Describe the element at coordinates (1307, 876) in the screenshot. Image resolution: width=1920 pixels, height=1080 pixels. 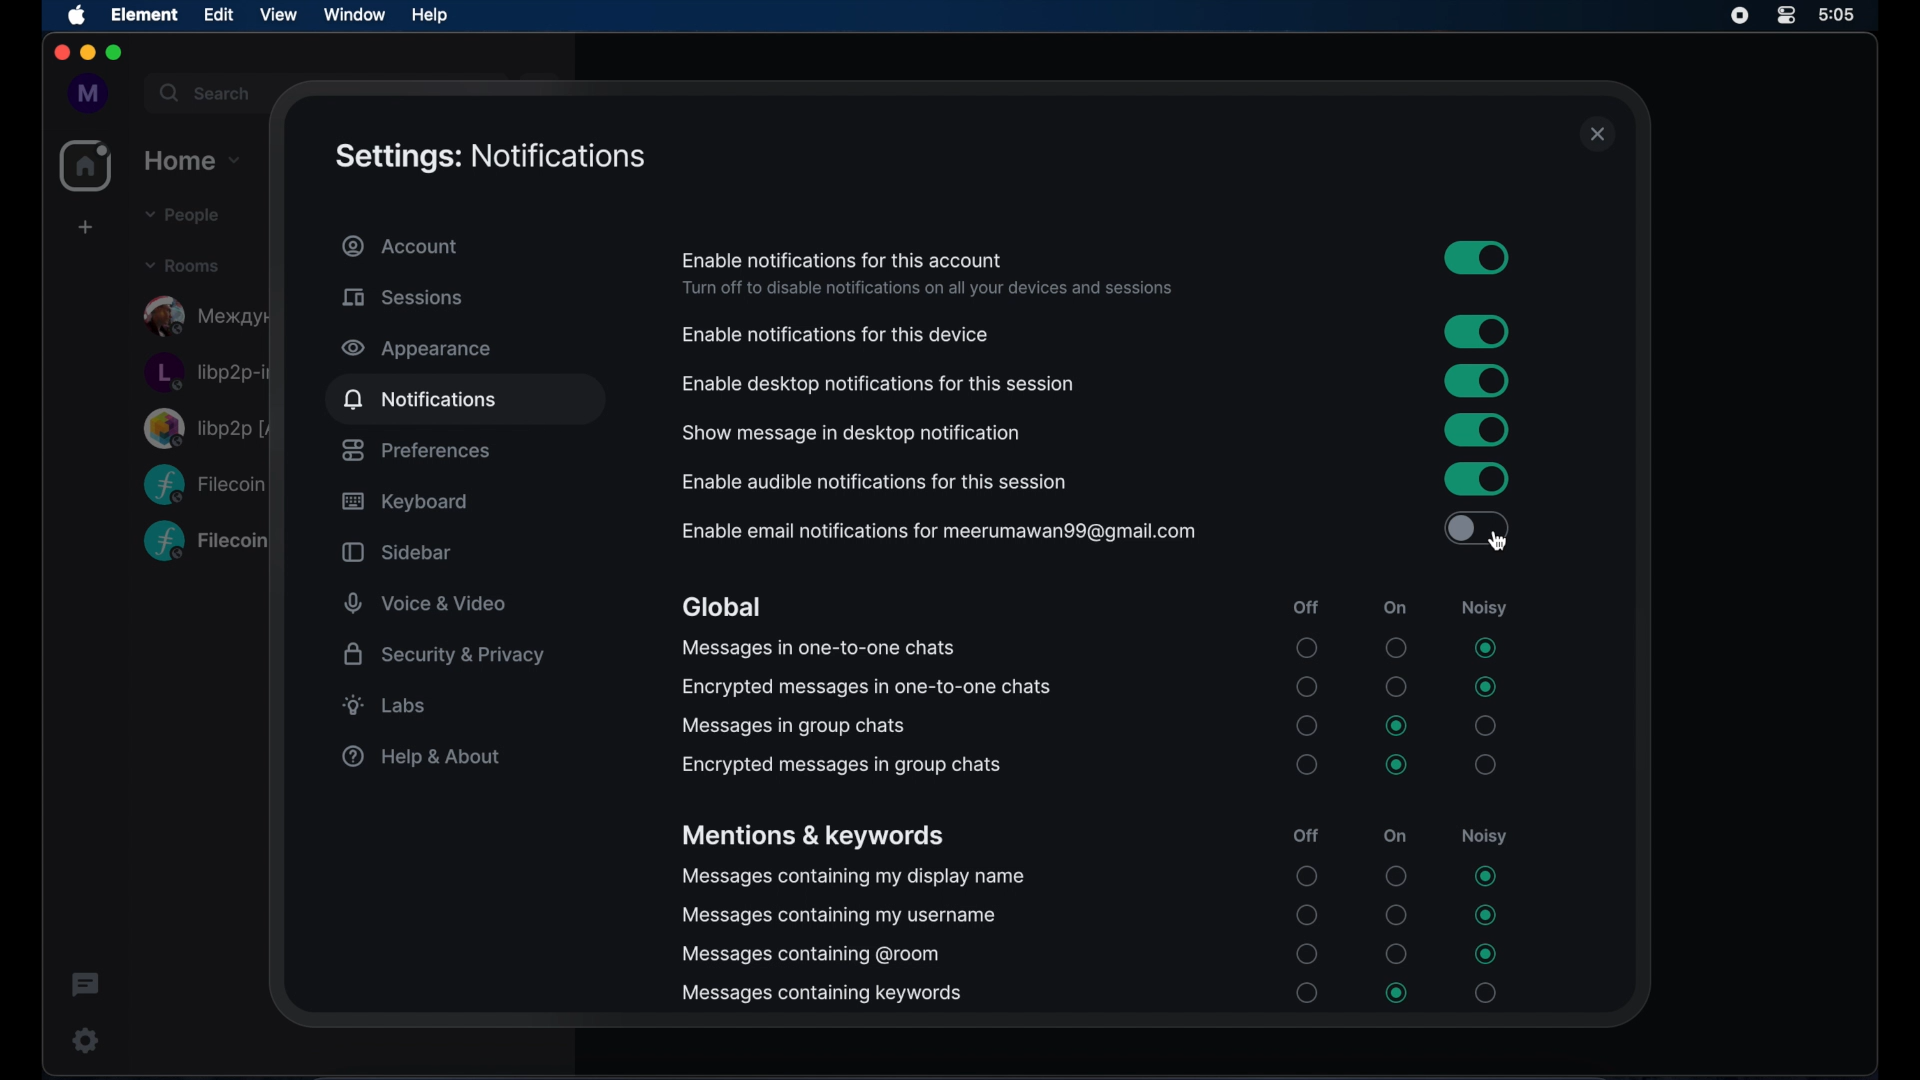
I see `radio button` at that location.